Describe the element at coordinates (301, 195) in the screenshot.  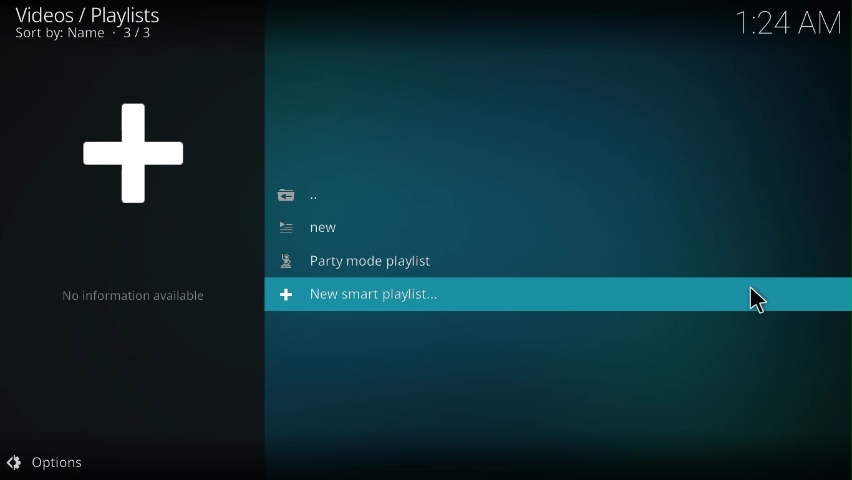
I see `back` at that location.